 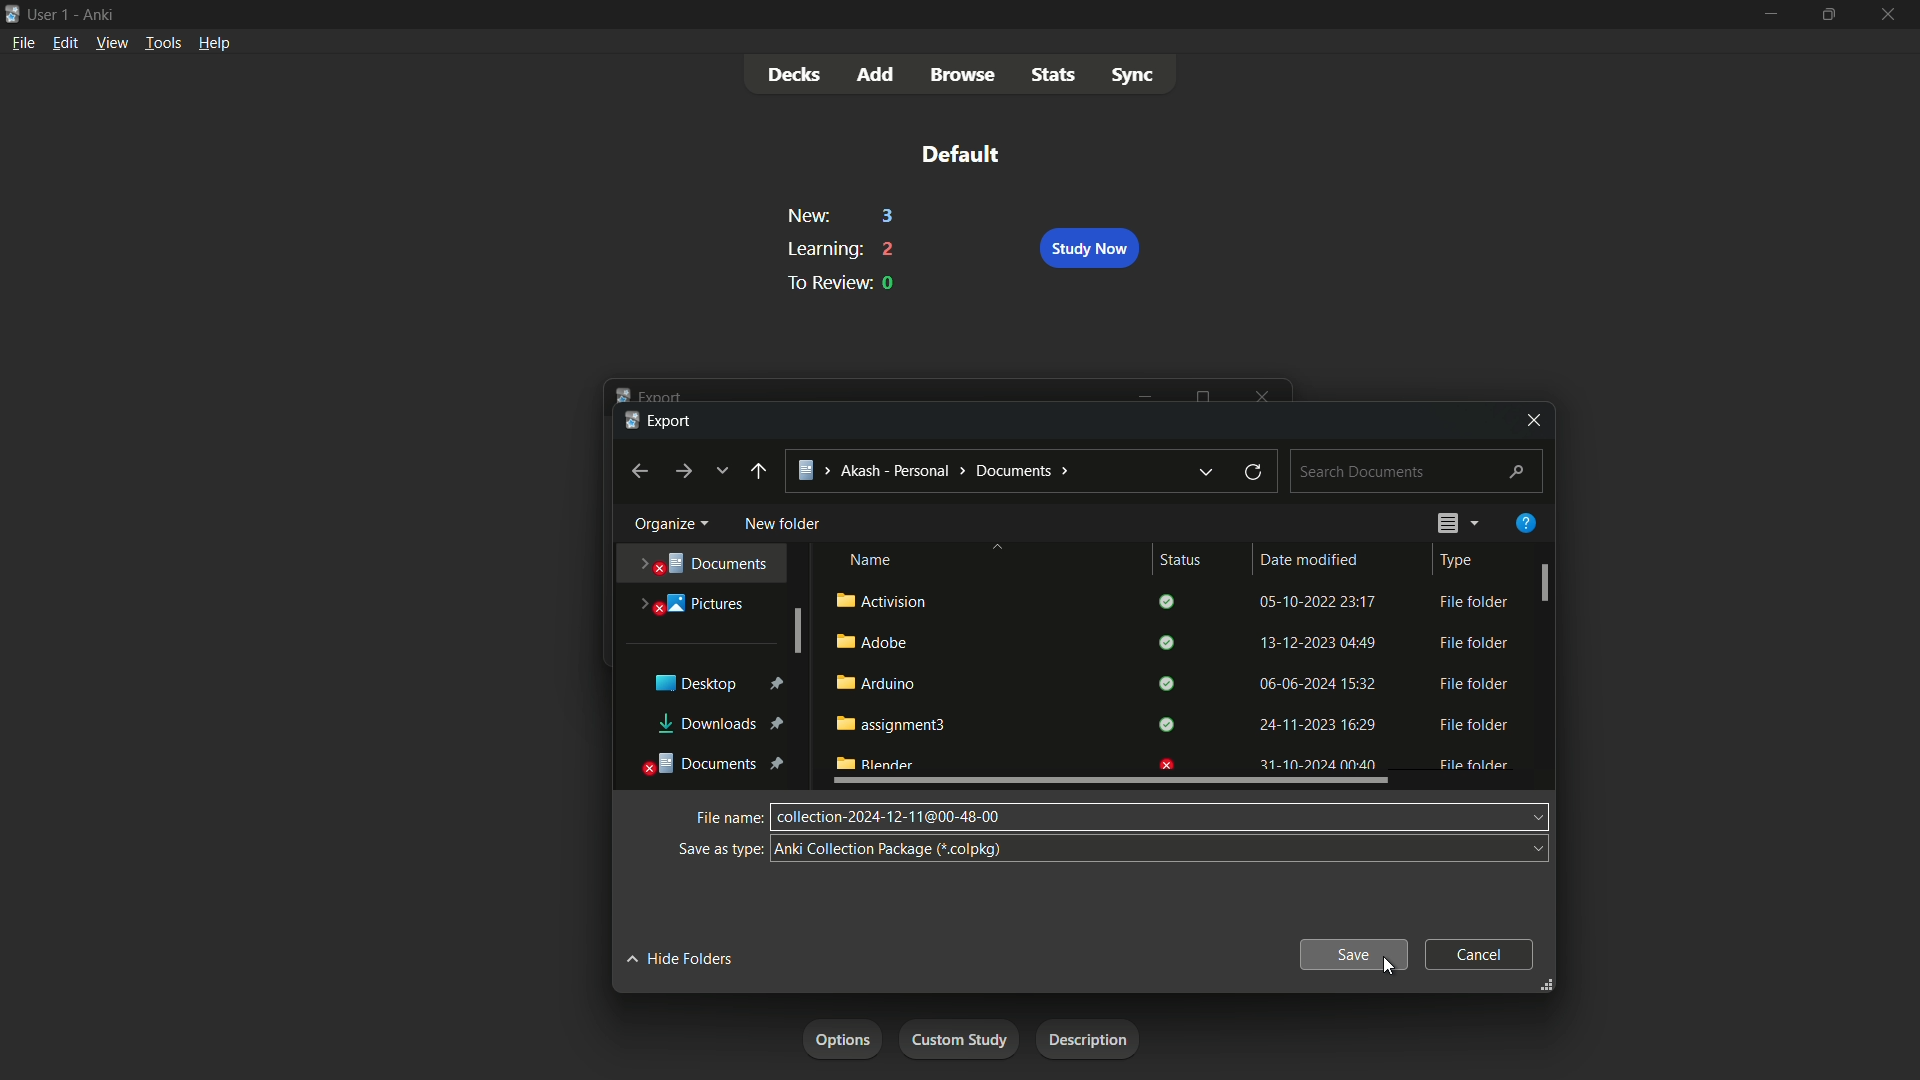 I want to click on organize, so click(x=667, y=524).